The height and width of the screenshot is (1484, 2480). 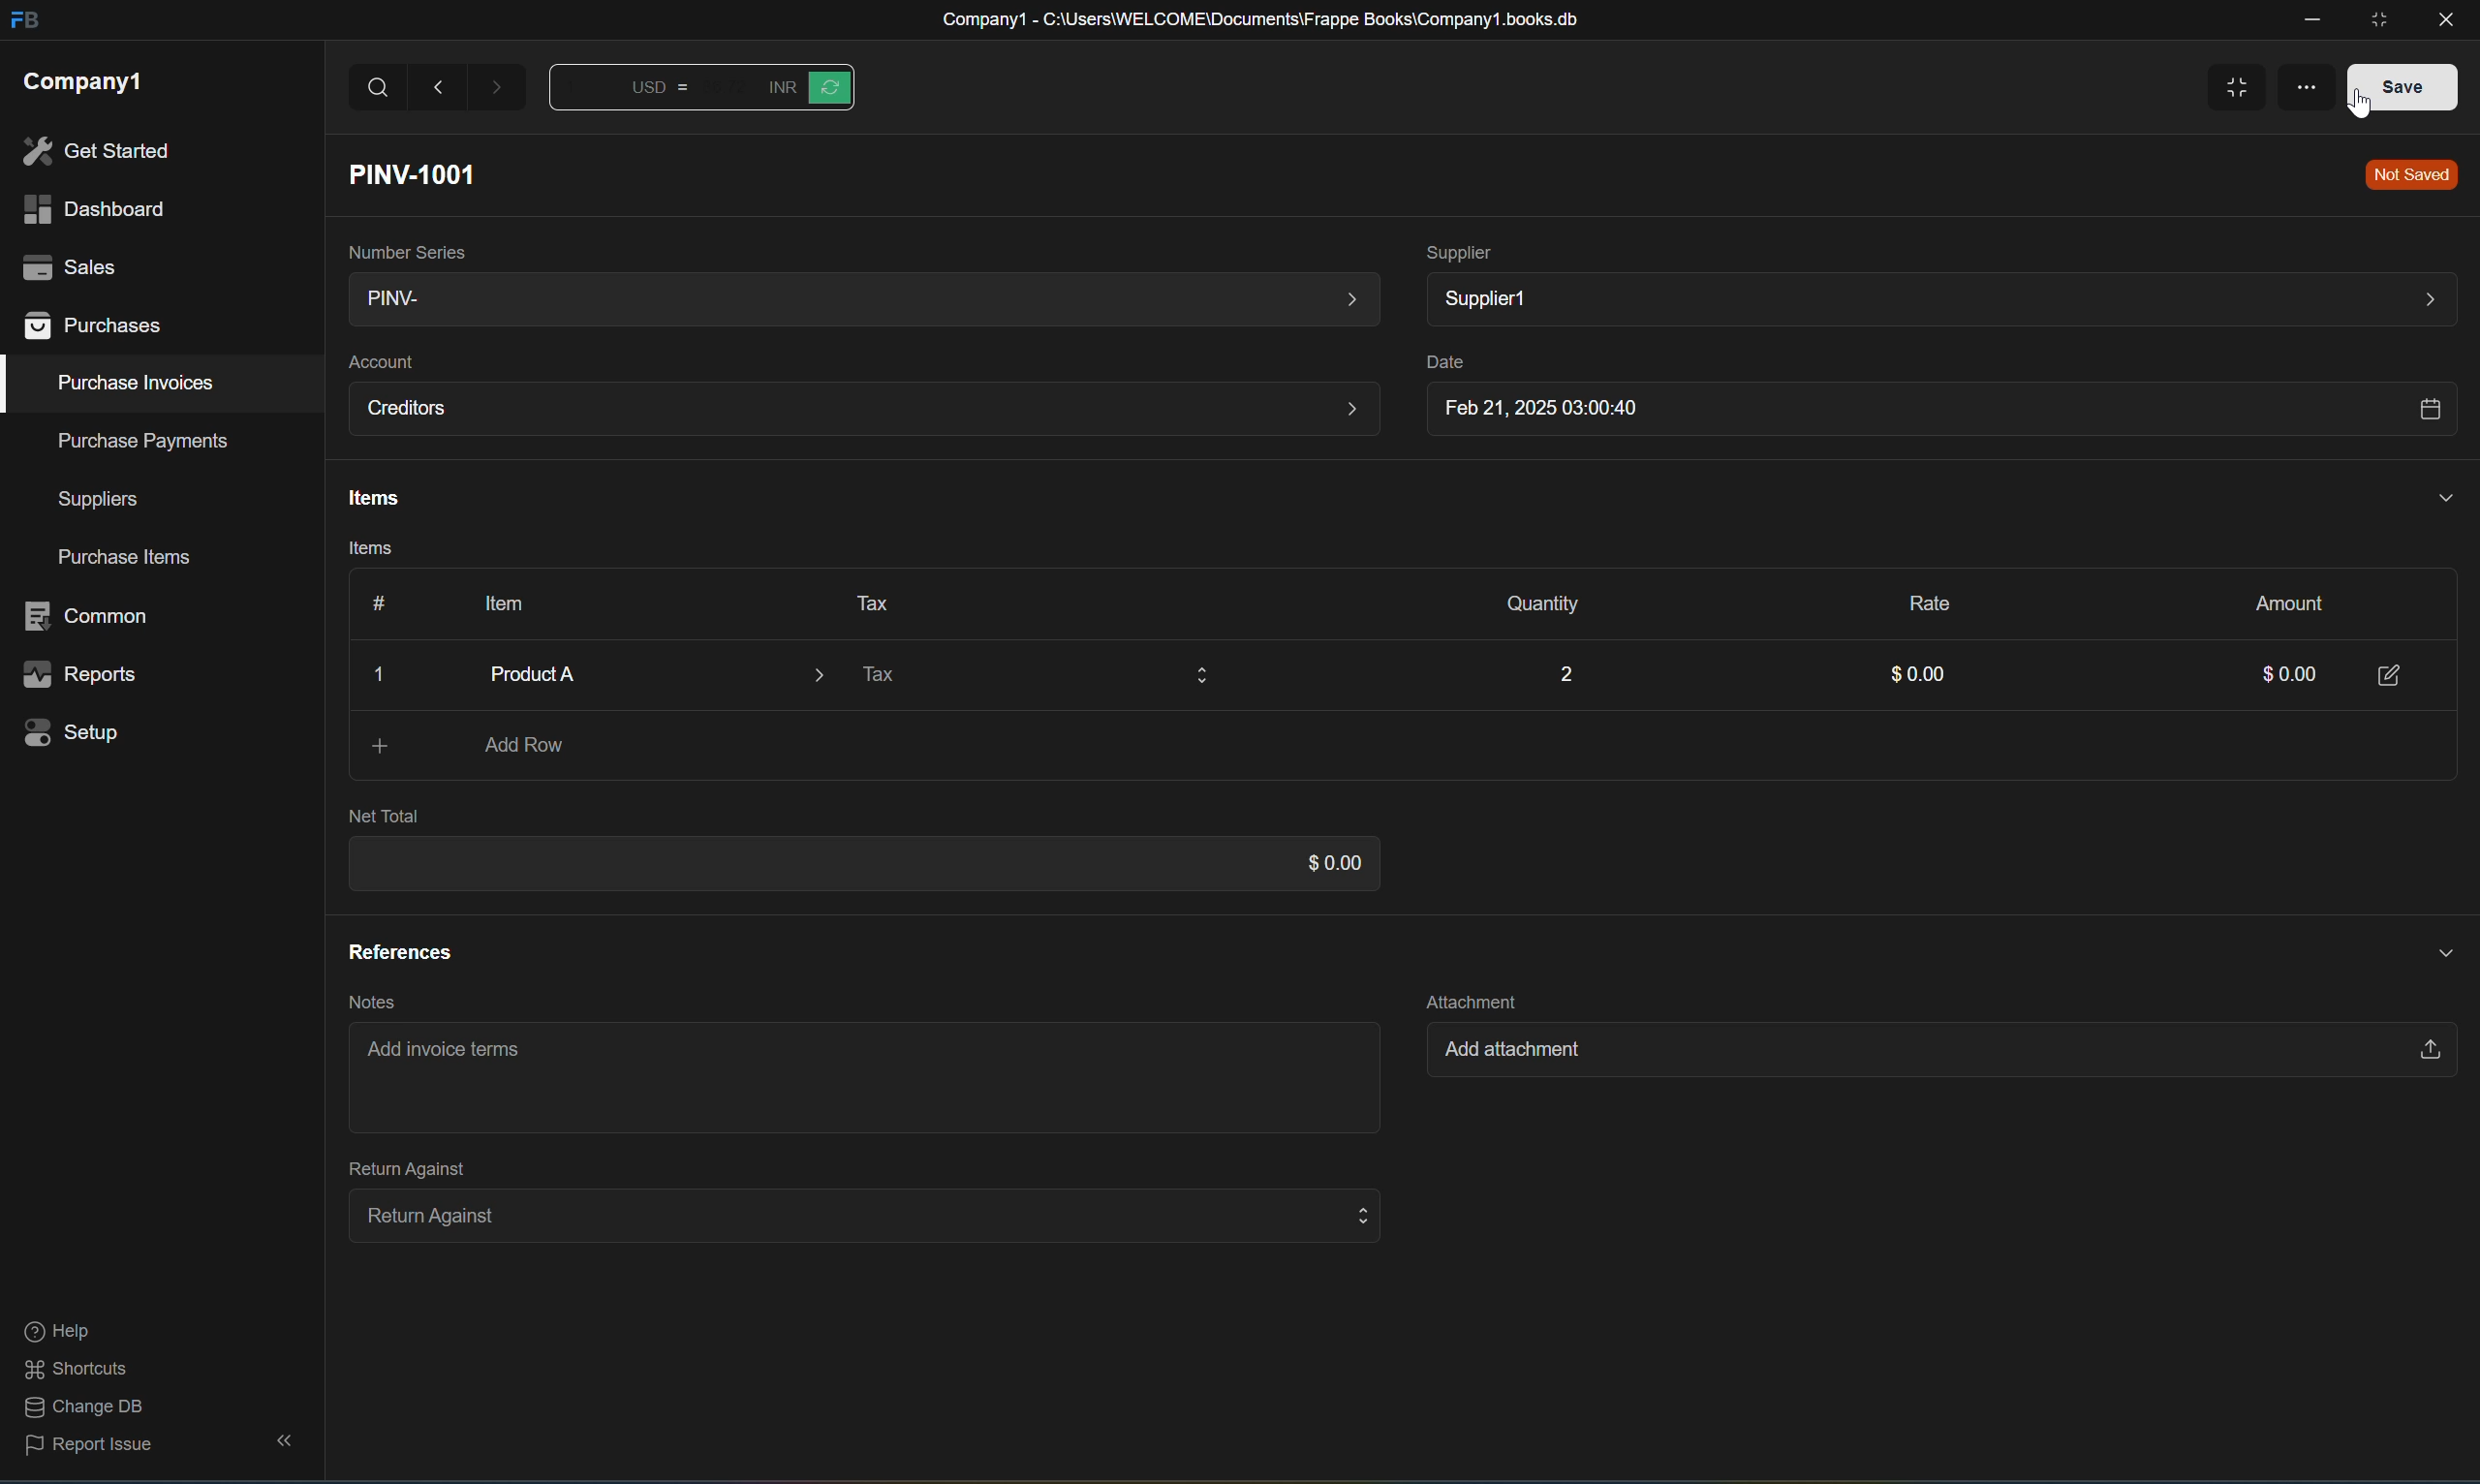 I want to click on Not Saved, so click(x=2406, y=175).